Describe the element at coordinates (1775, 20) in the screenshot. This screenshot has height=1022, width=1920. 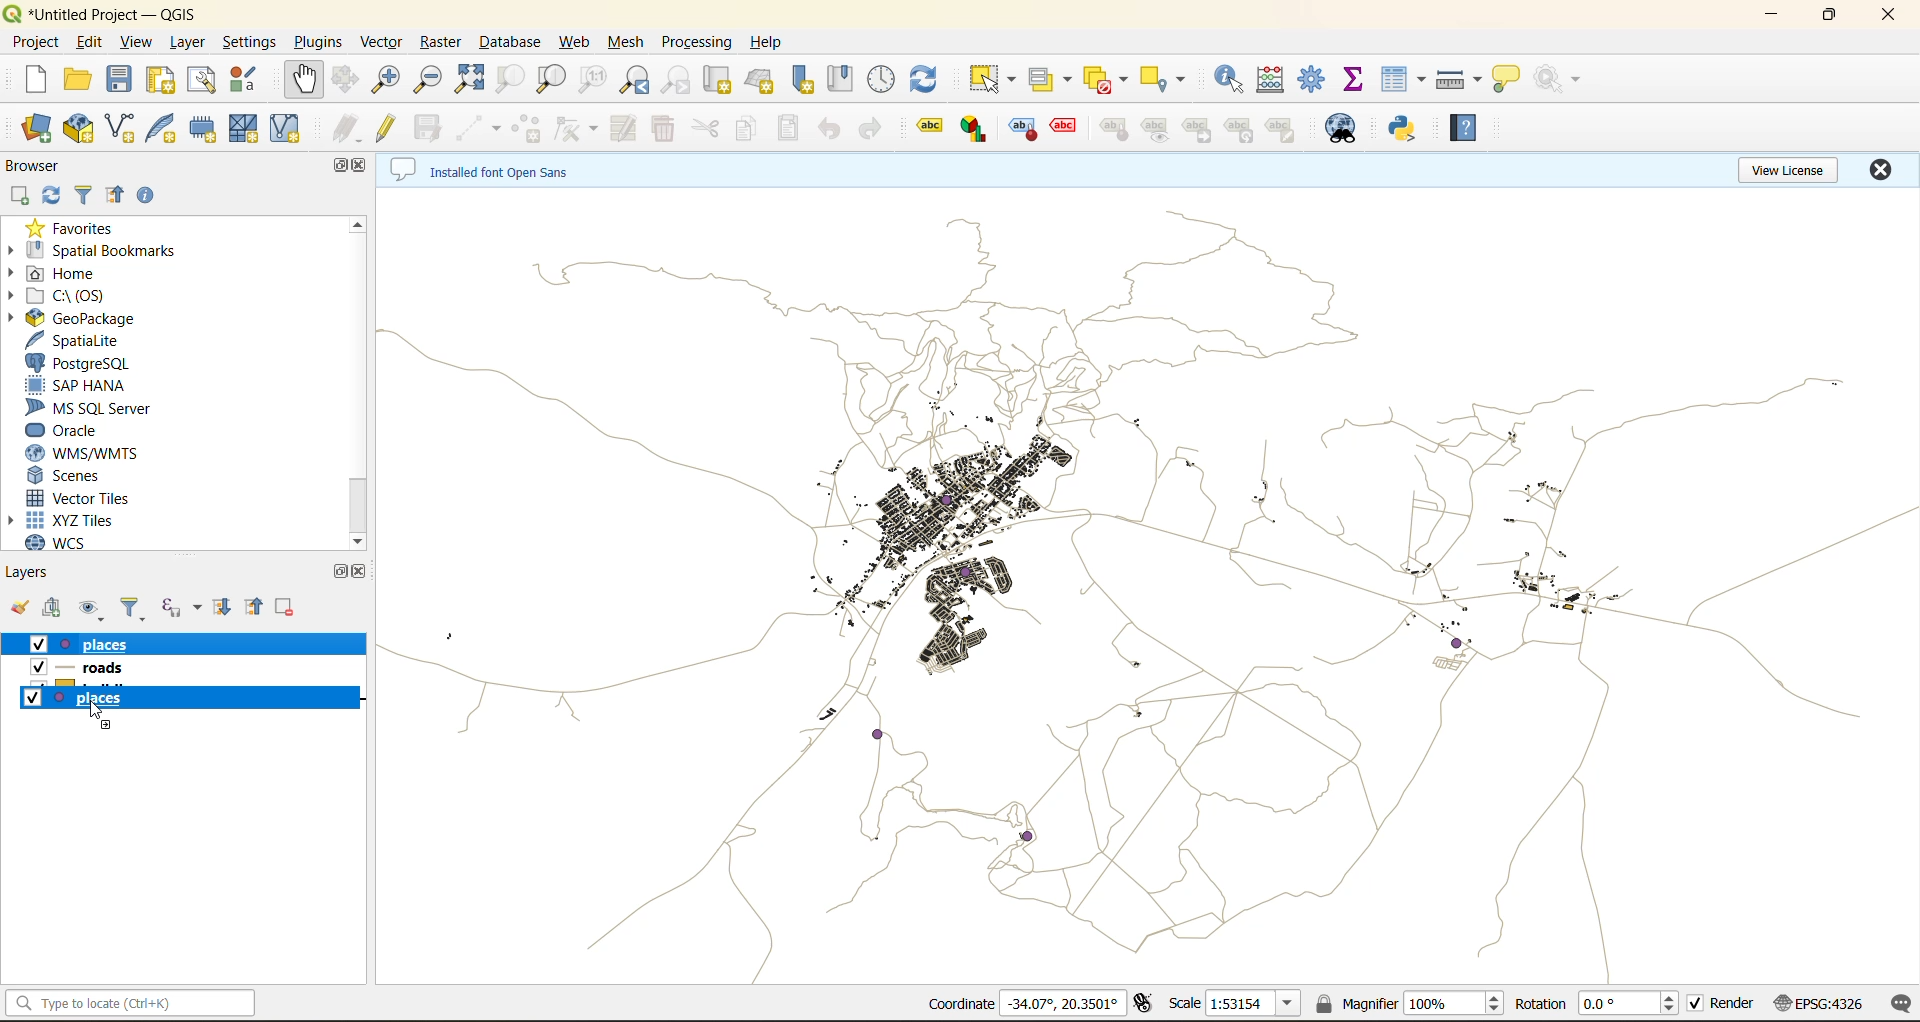
I see `minimize` at that location.